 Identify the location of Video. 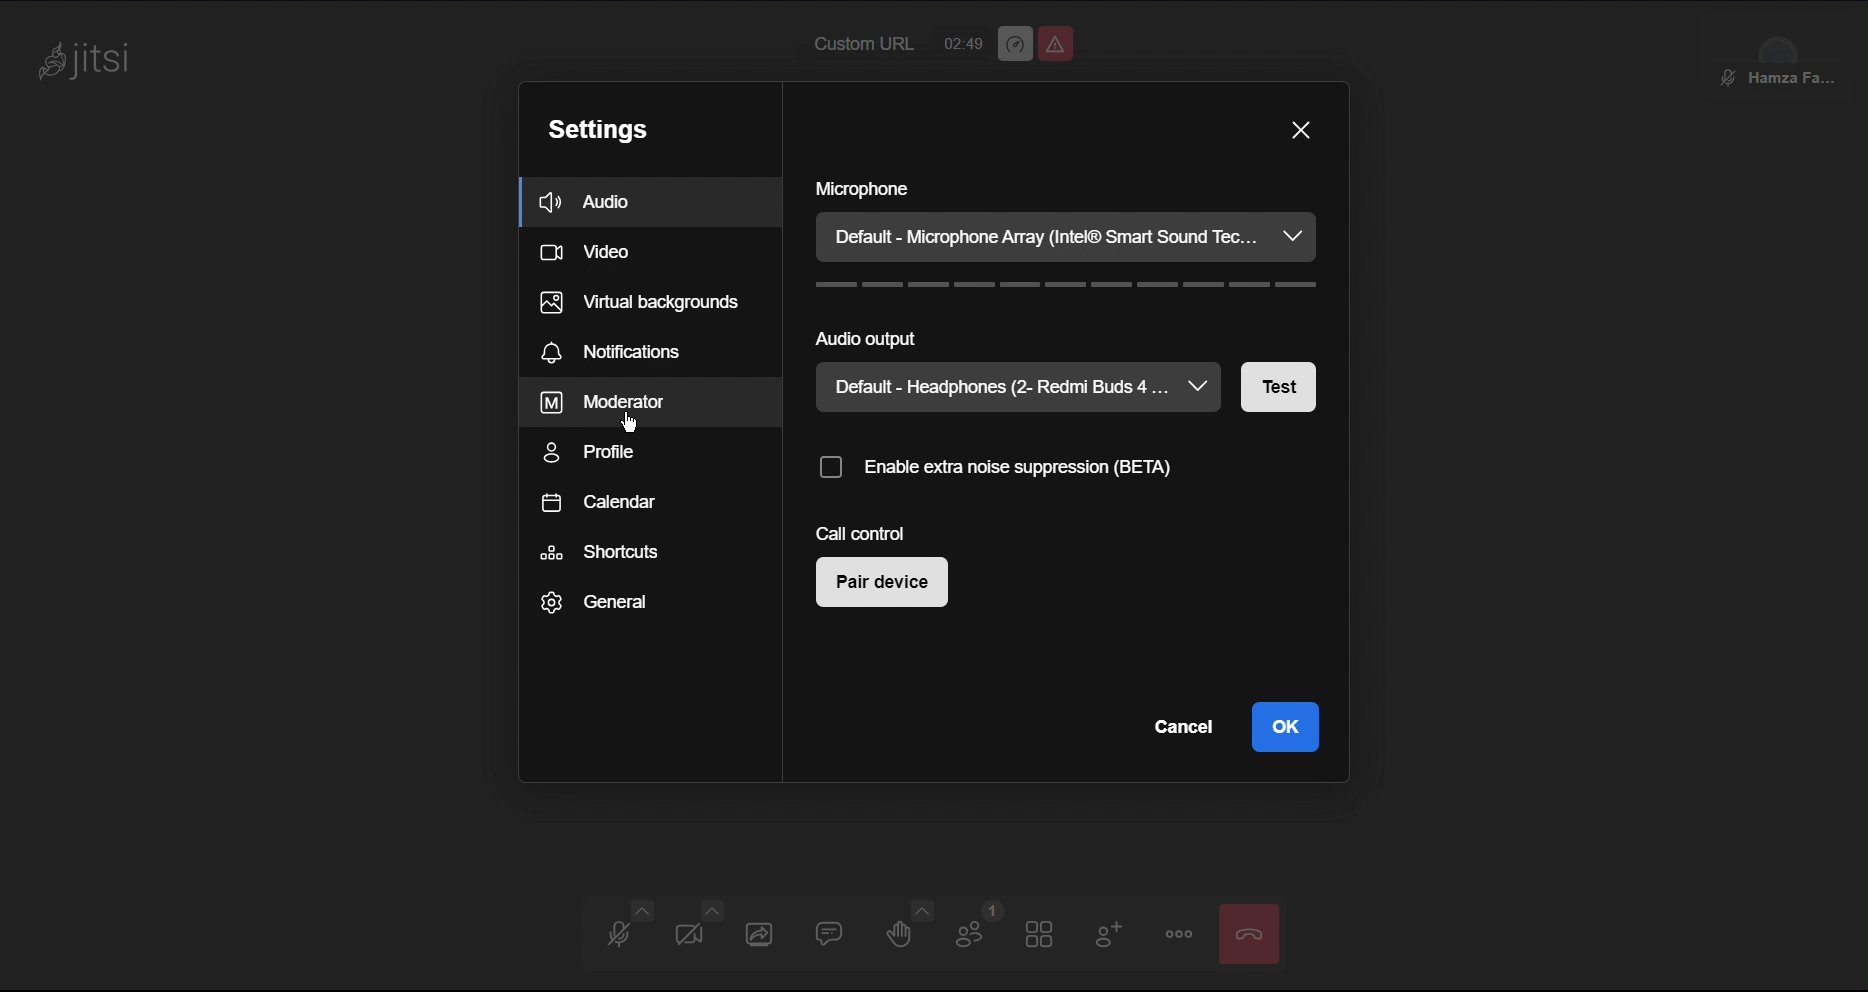
(689, 935).